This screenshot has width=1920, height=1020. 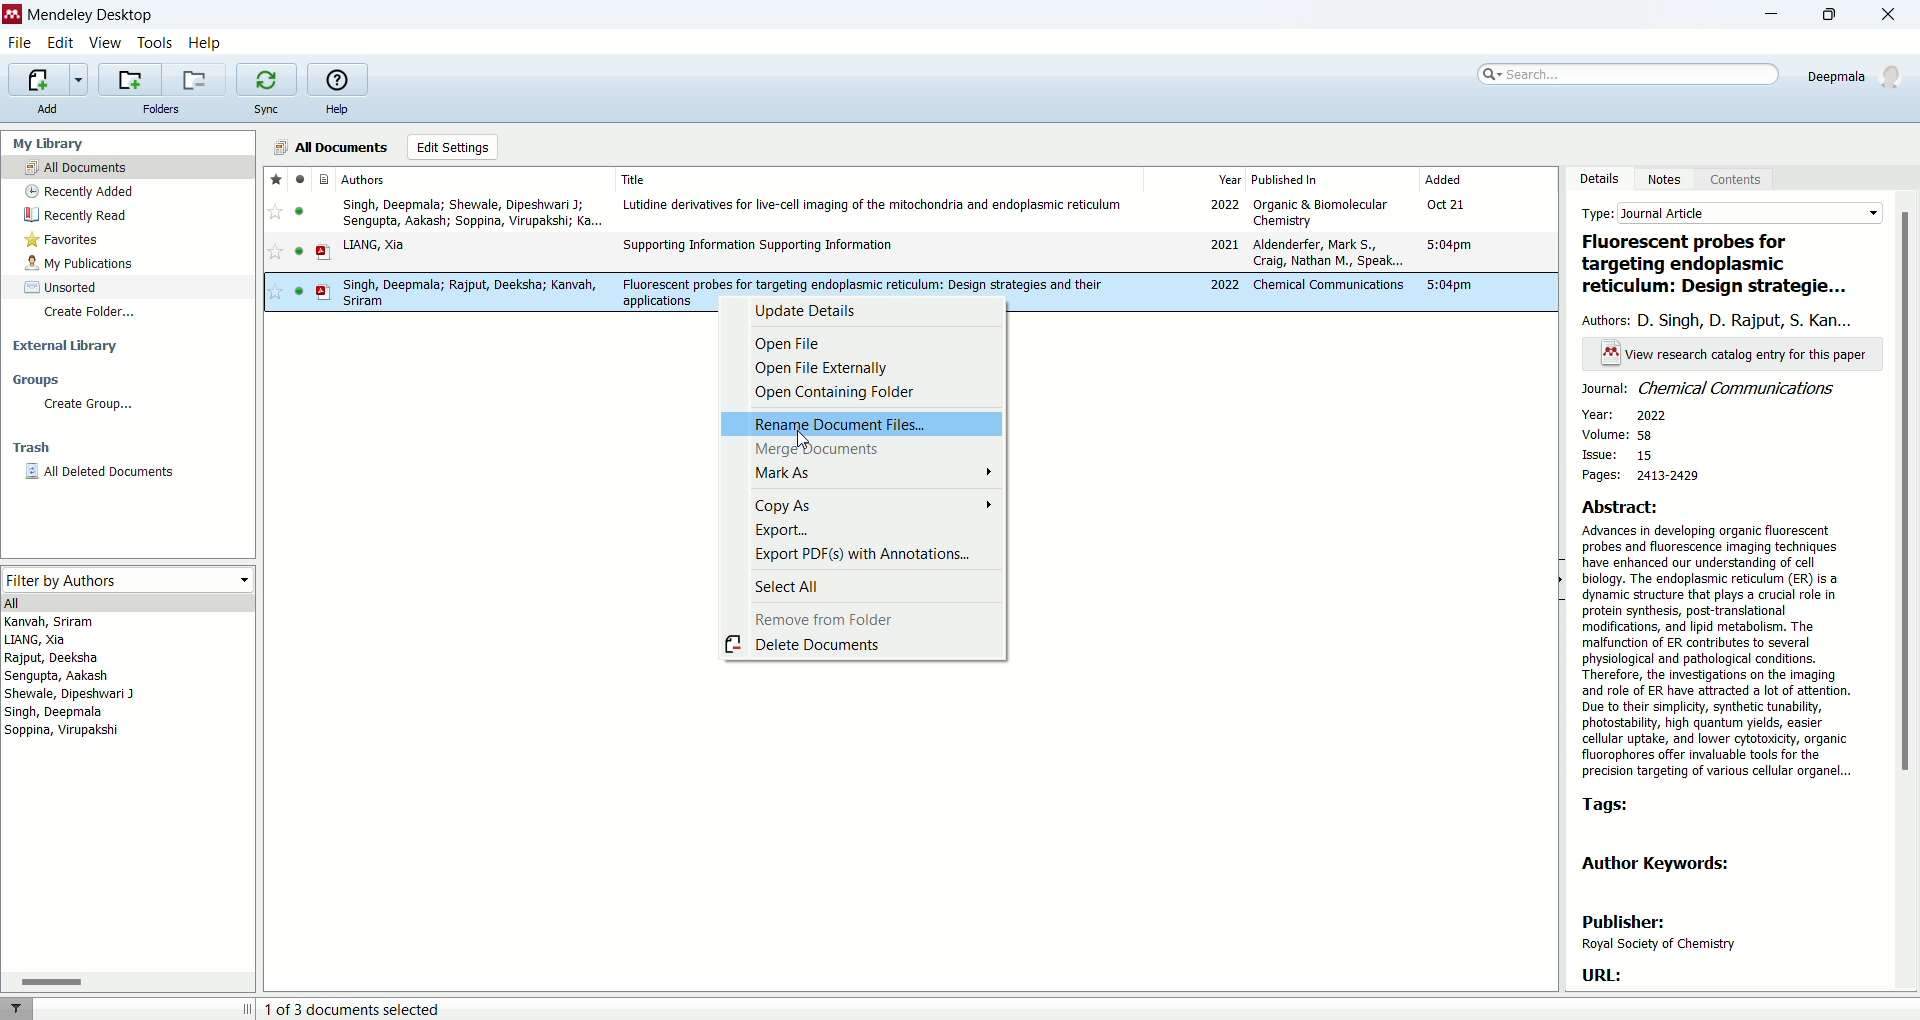 I want to click on read/unread, so click(x=294, y=292).